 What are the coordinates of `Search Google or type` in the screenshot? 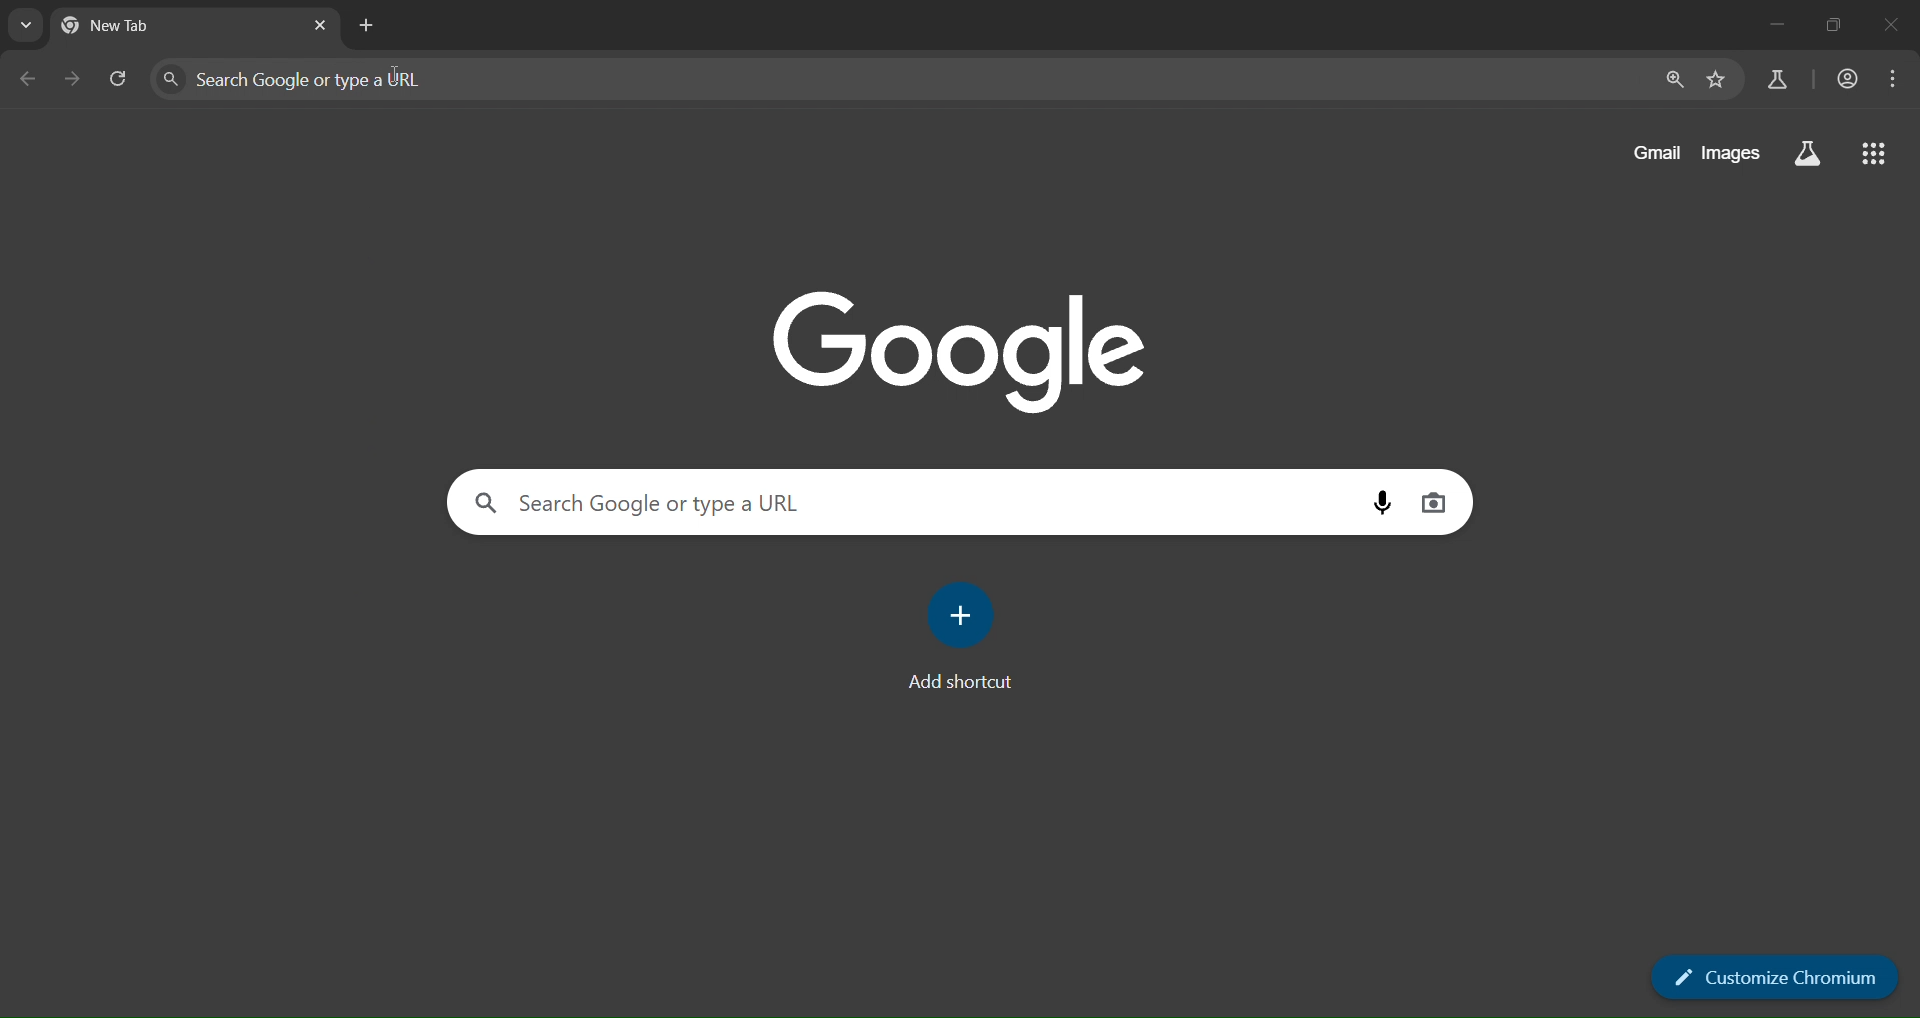 It's located at (265, 79).